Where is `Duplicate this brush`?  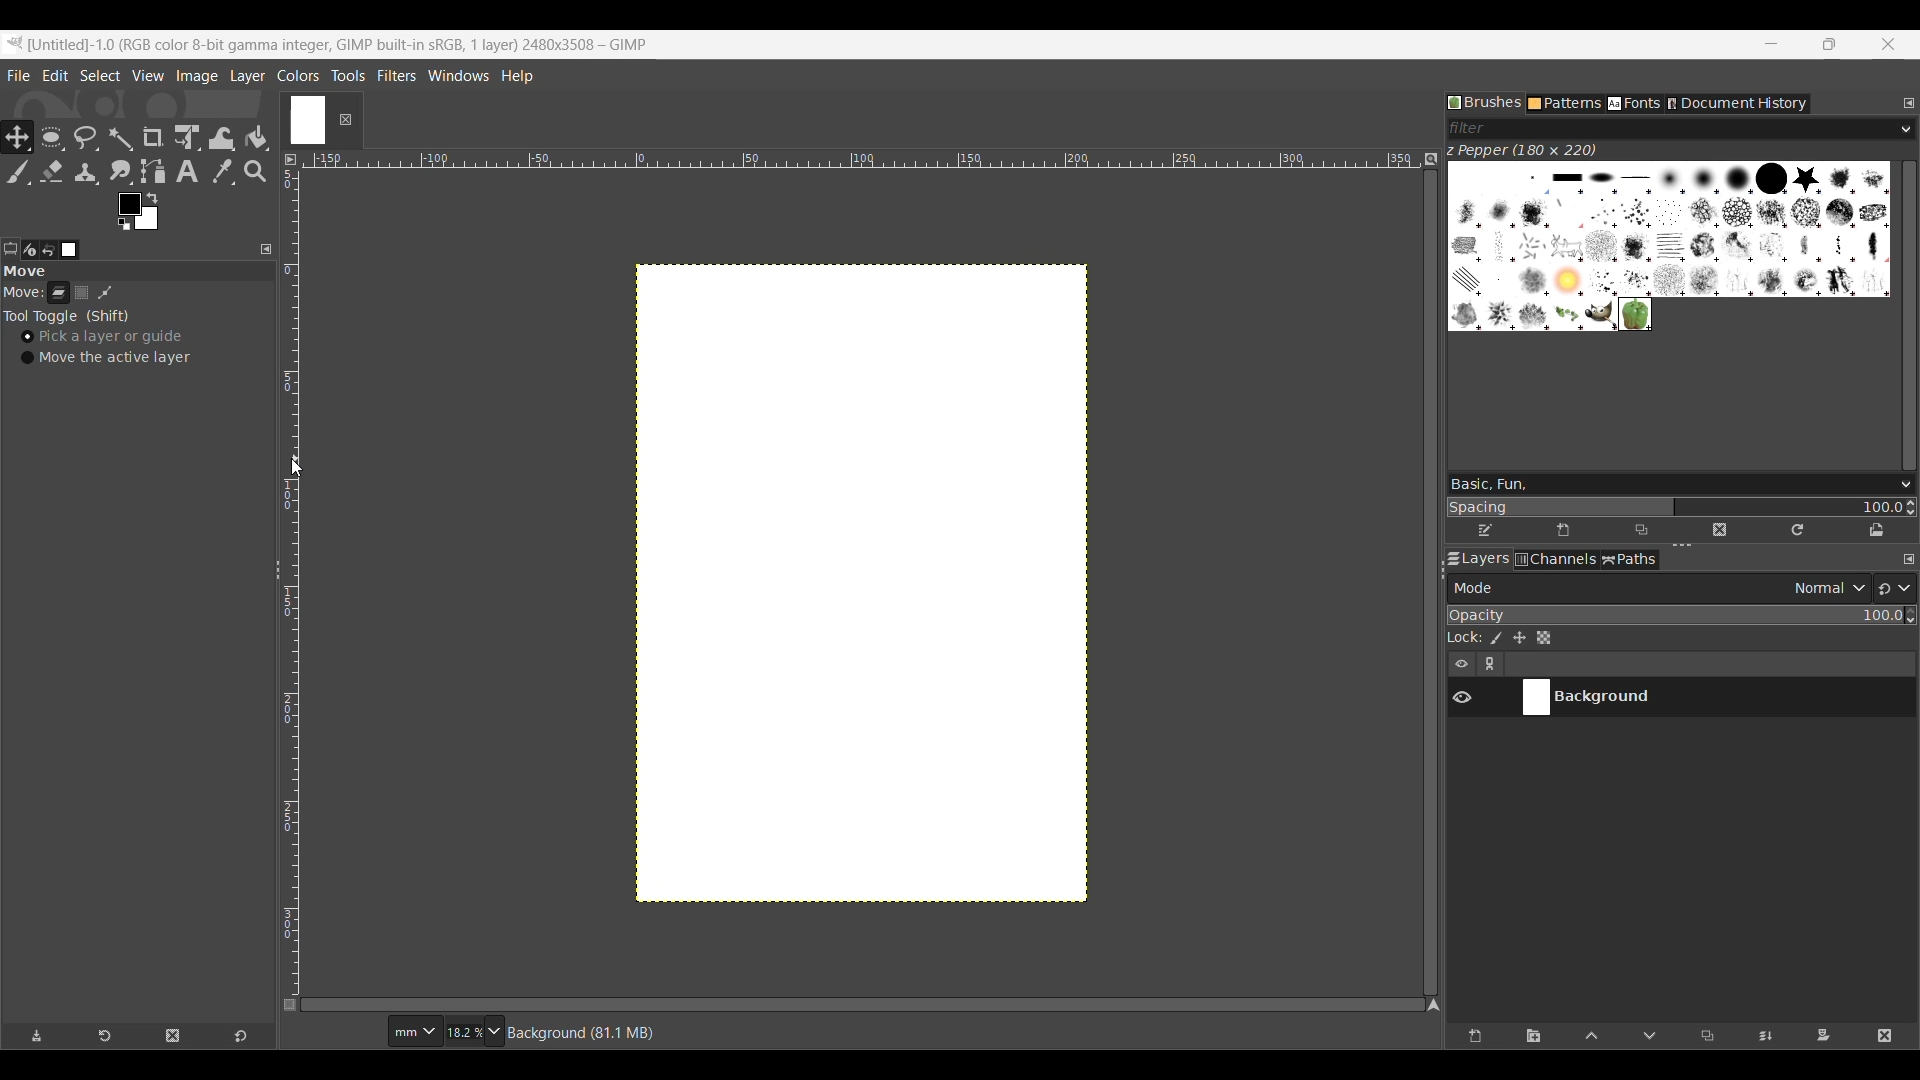 Duplicate this brush is located at coordinates (1641, 531).